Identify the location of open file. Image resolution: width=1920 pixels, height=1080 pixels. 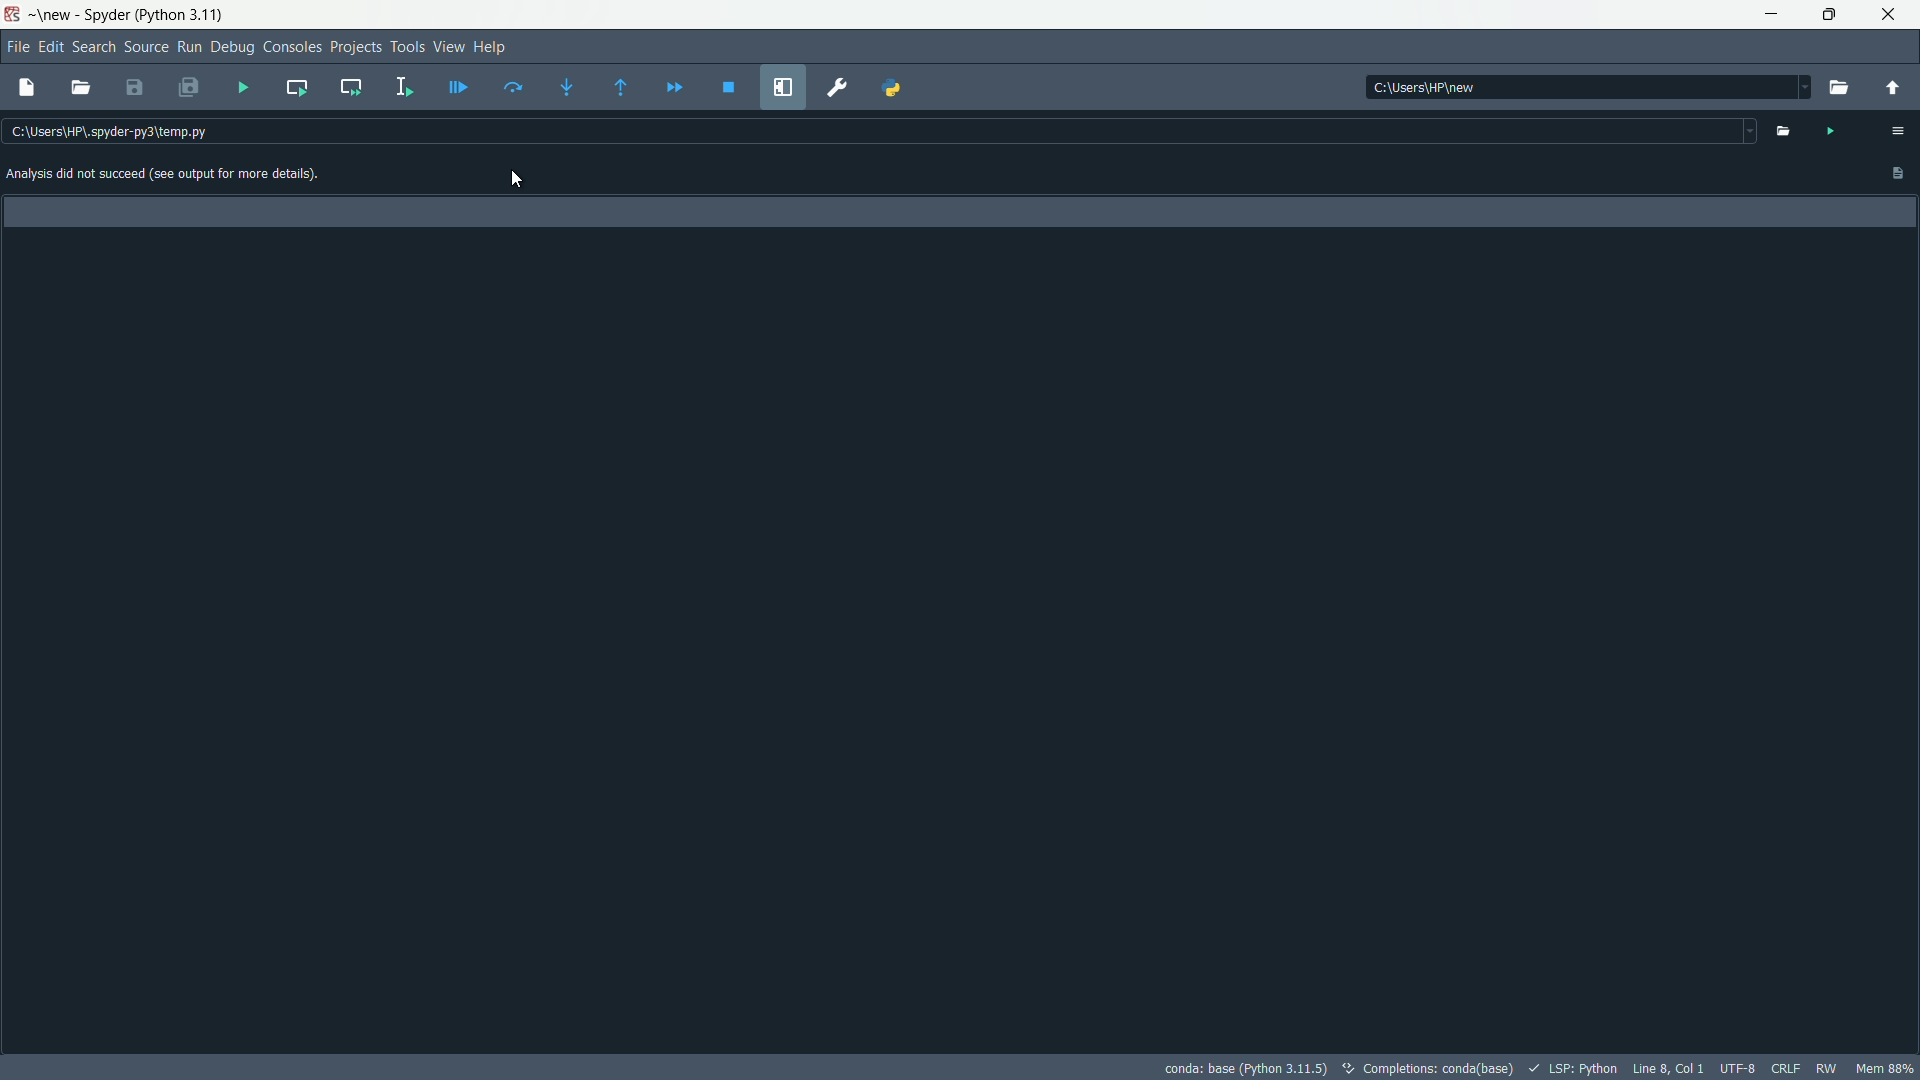
(82, 89).